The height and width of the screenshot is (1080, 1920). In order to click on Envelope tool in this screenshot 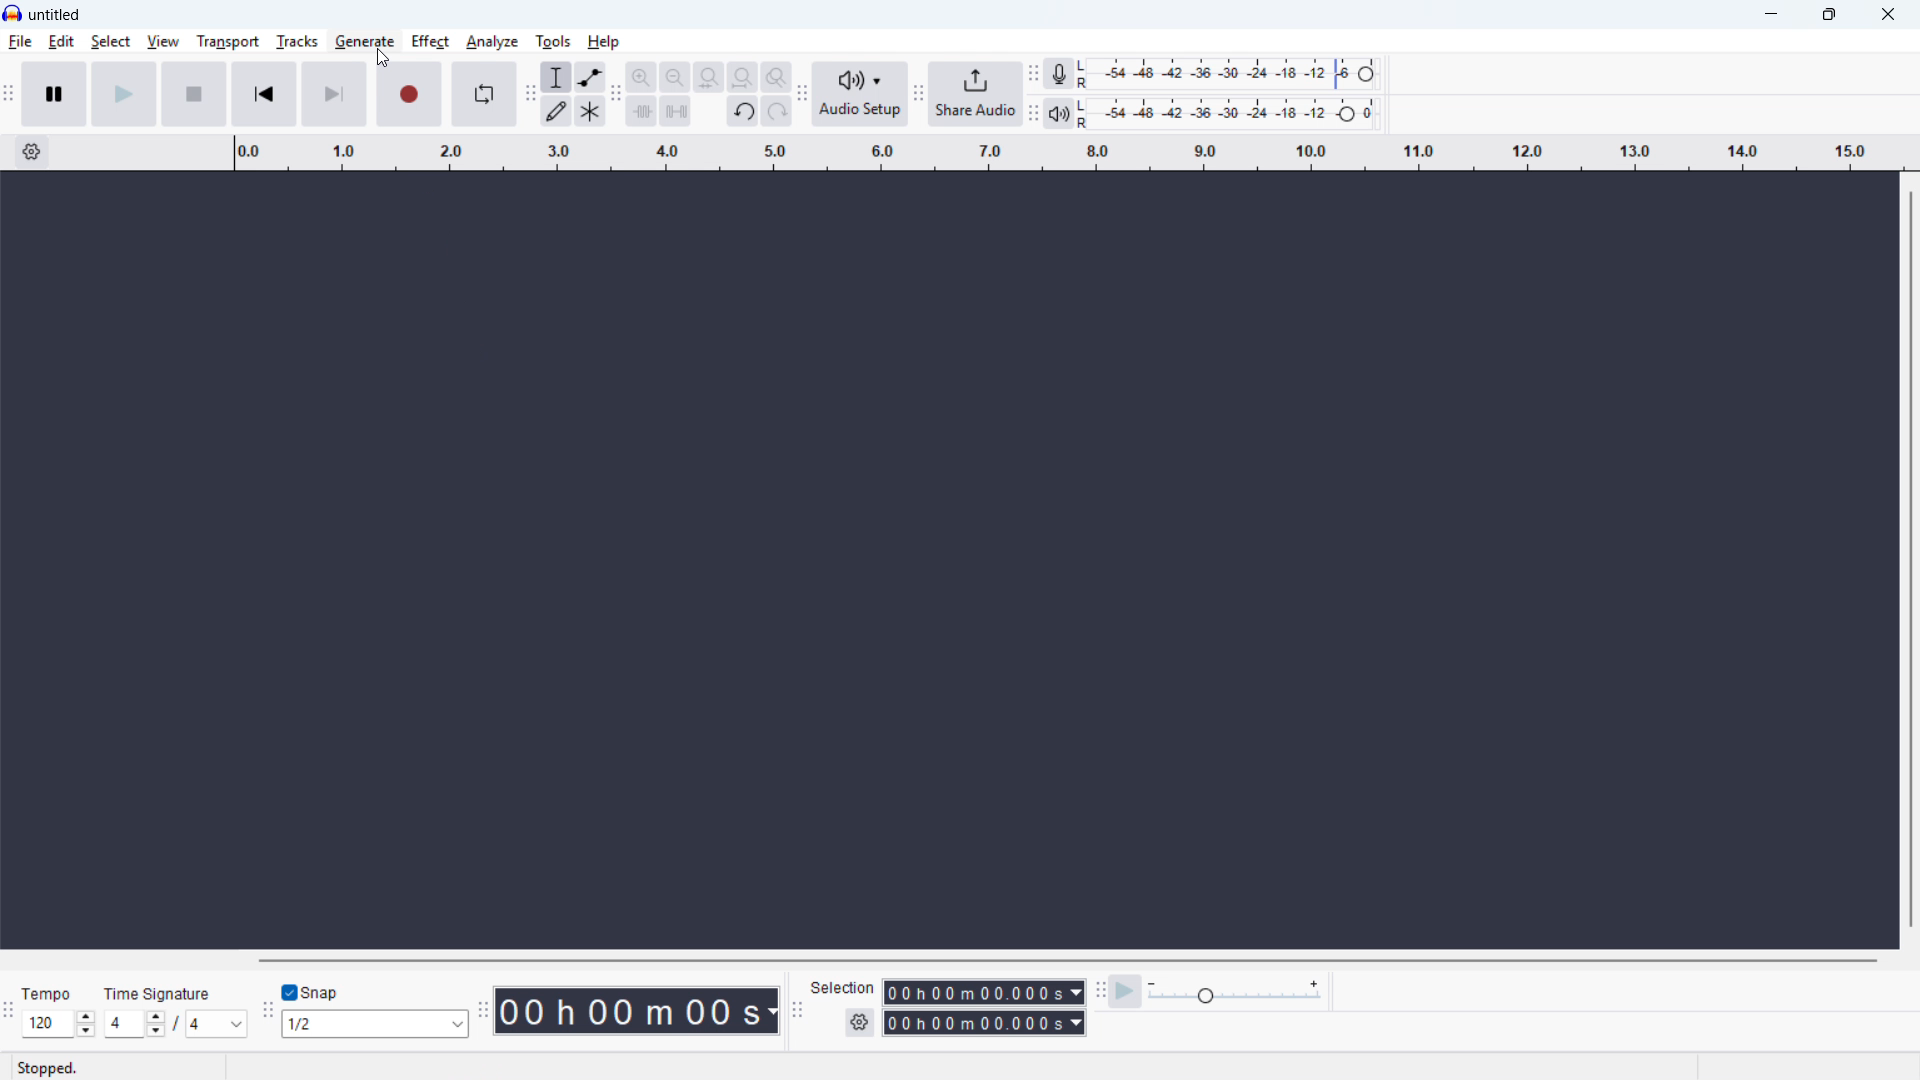, I will do `click(591, 77)`.